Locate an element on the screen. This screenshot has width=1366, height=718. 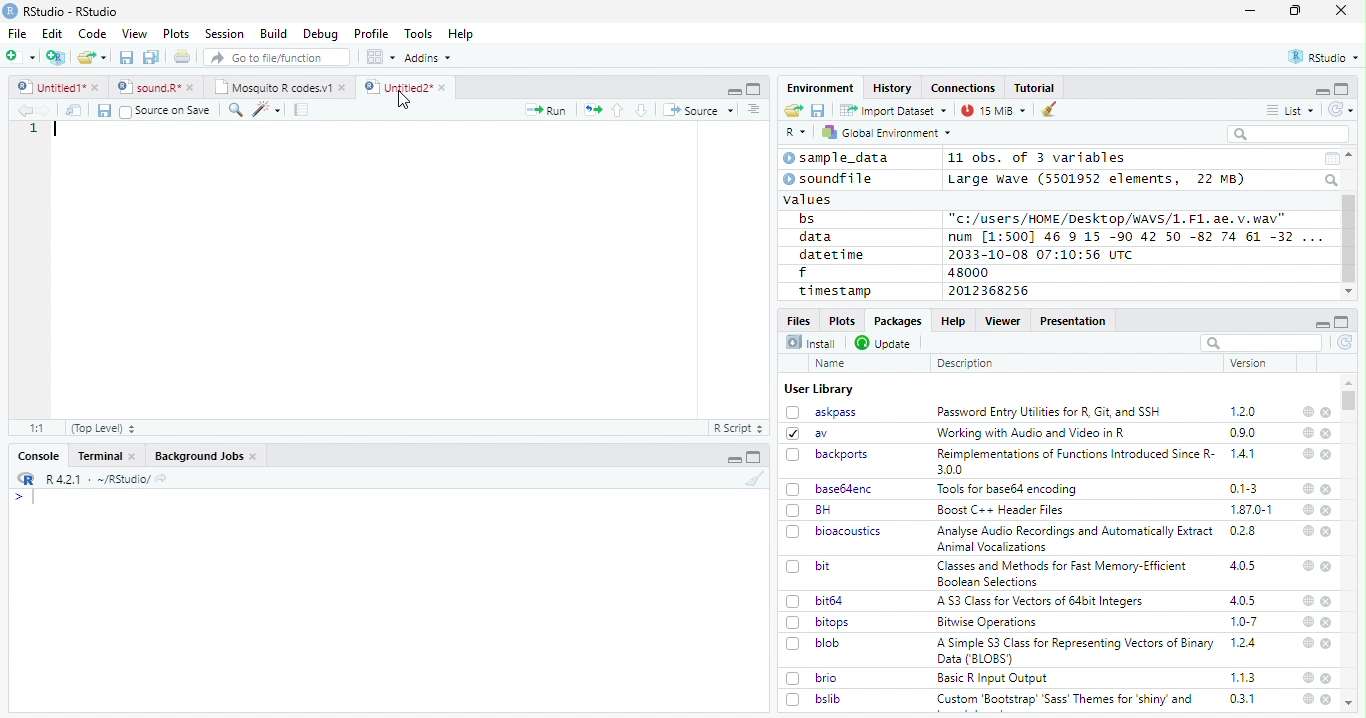
close is located at coordinates (1327, 455).